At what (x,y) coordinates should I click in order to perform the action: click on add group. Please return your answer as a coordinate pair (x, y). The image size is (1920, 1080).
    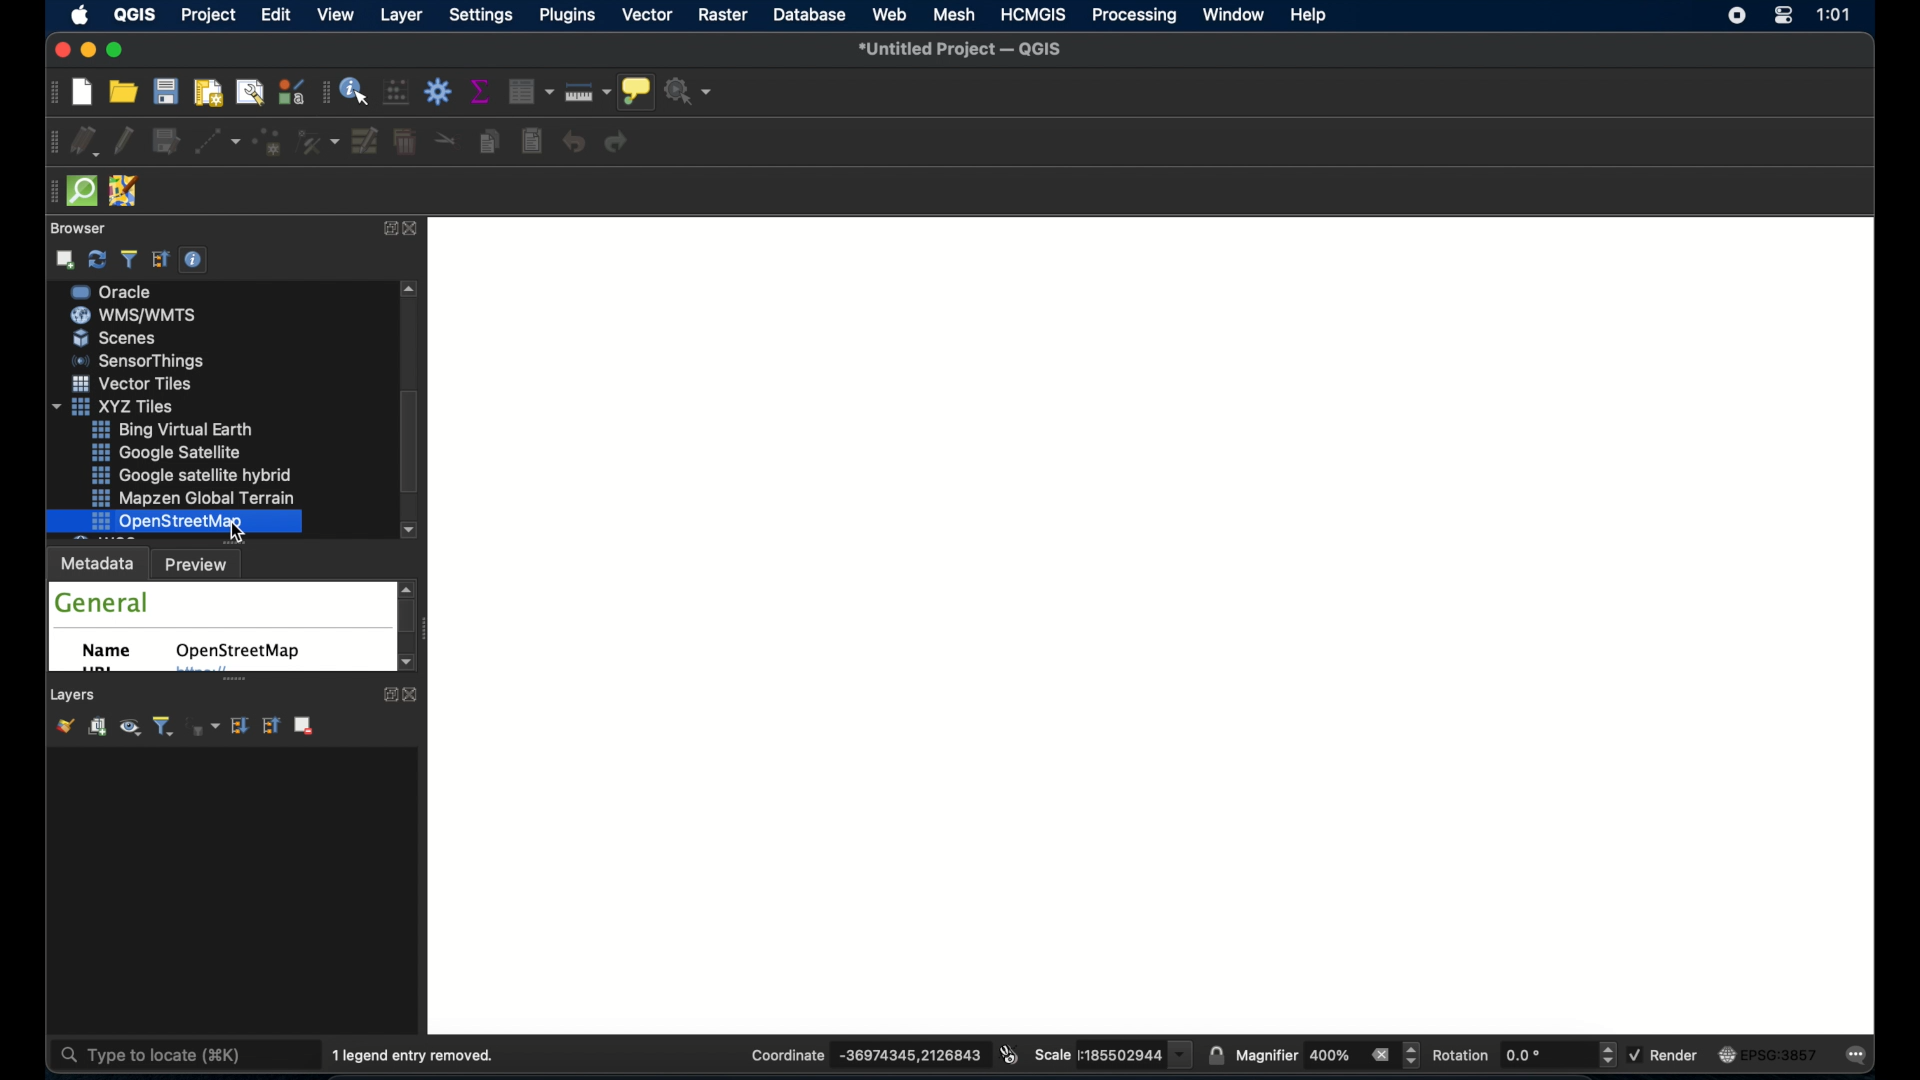
    Looking at the image, I should click on (95, 727).